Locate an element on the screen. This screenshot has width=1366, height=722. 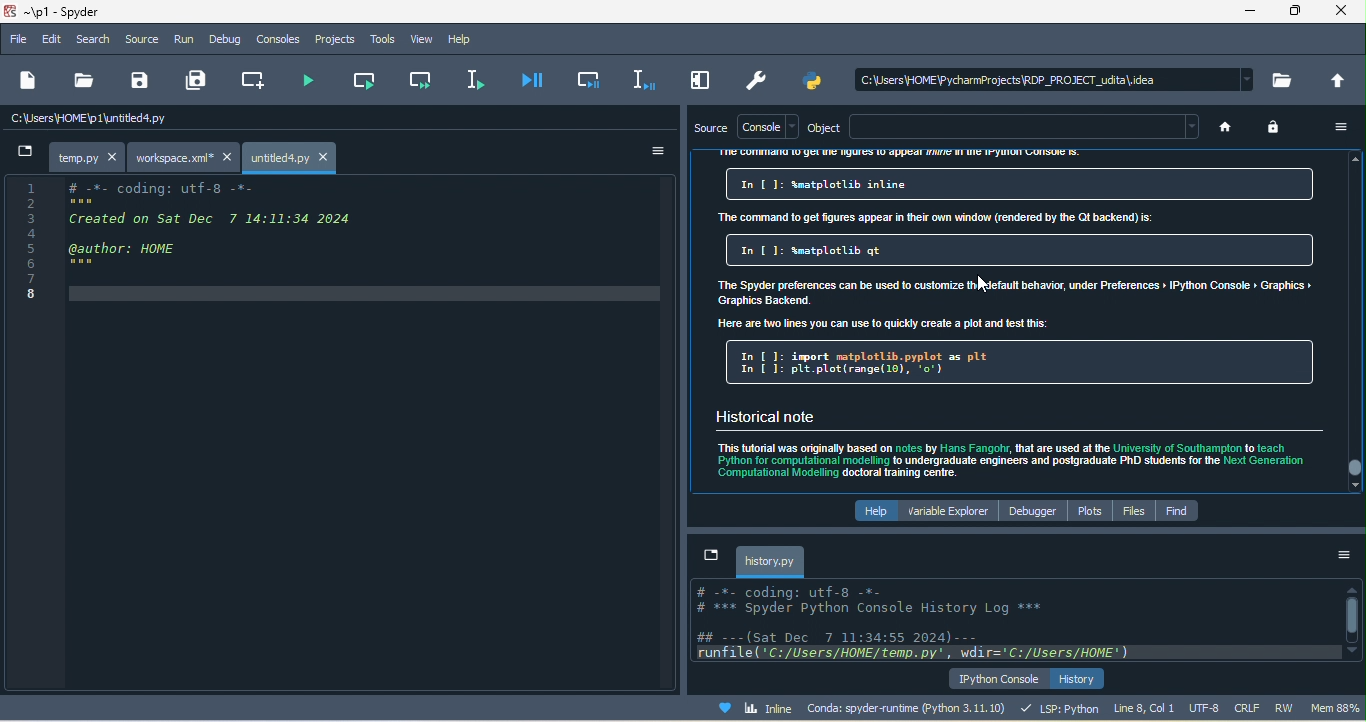
debug is located at coordinates (229, 40).